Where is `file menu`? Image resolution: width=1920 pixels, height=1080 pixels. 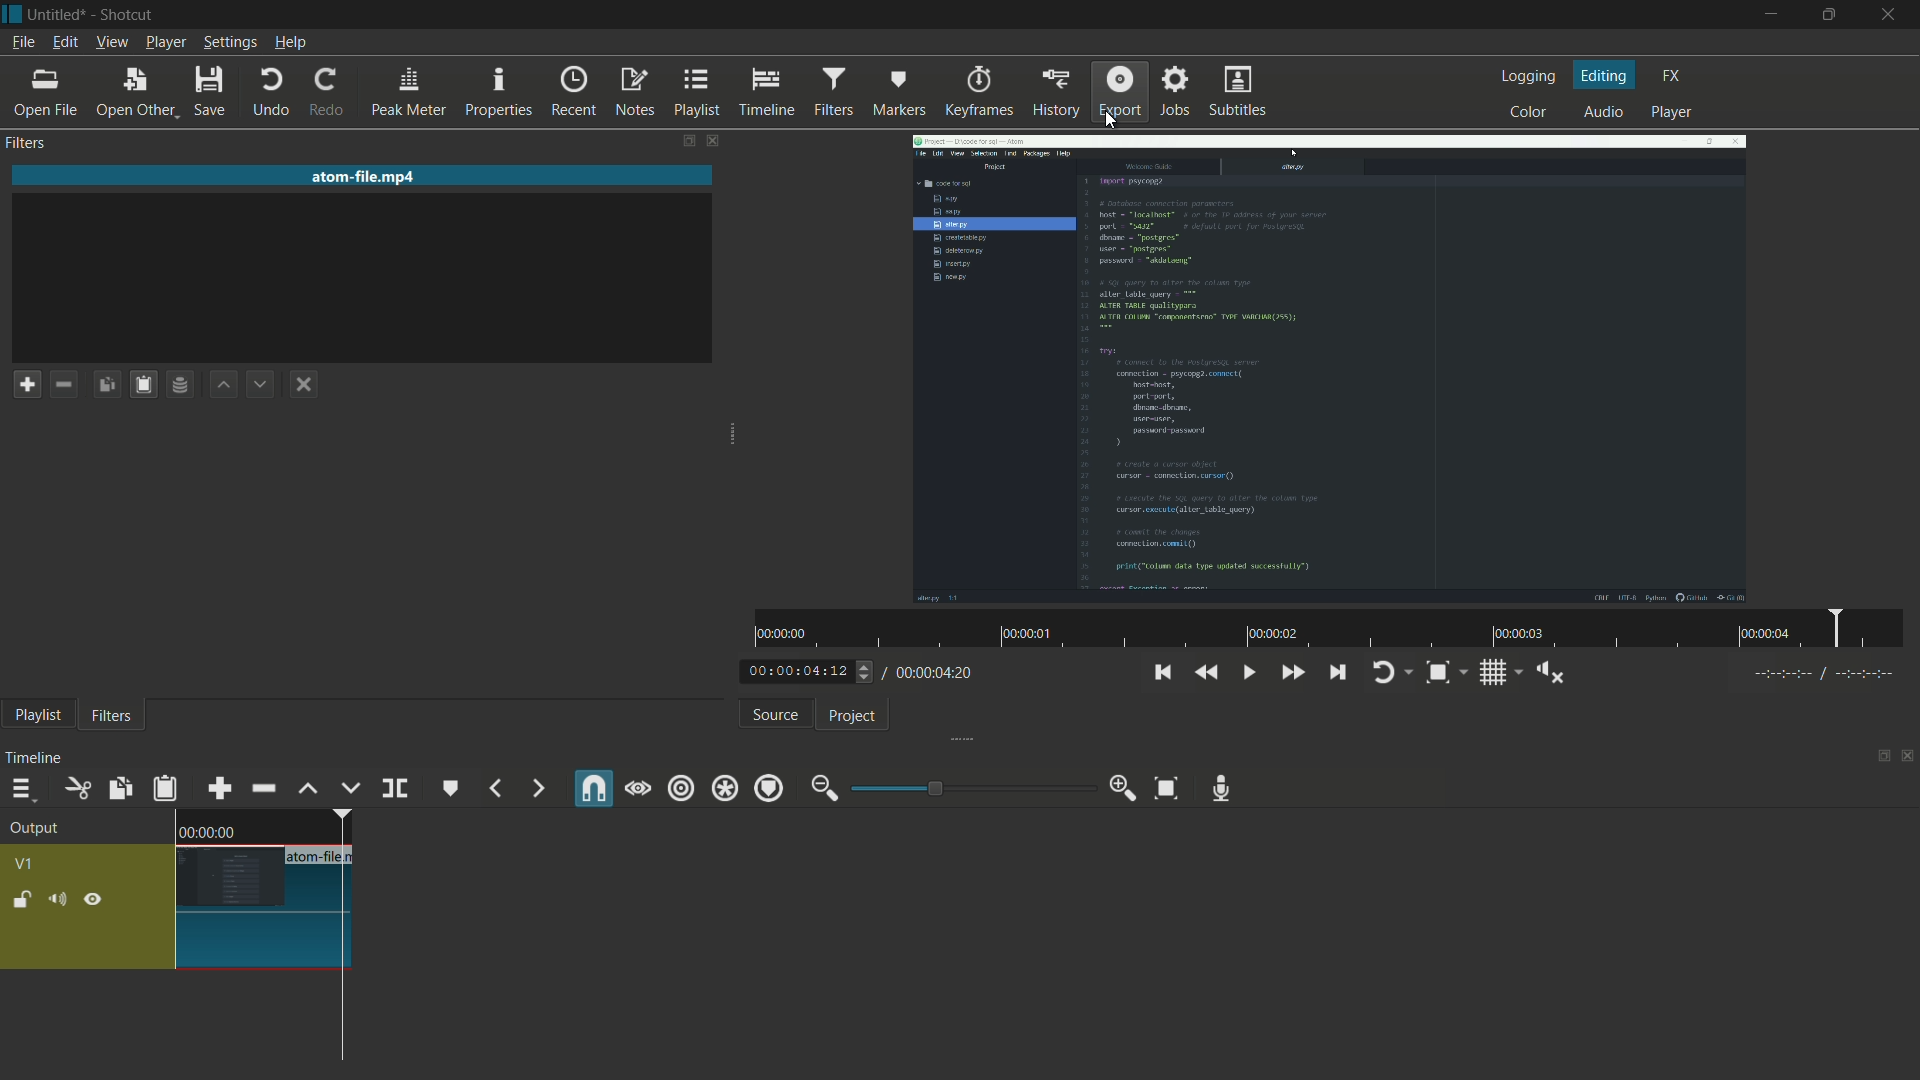 file menu is located at coordinates (22, 42).